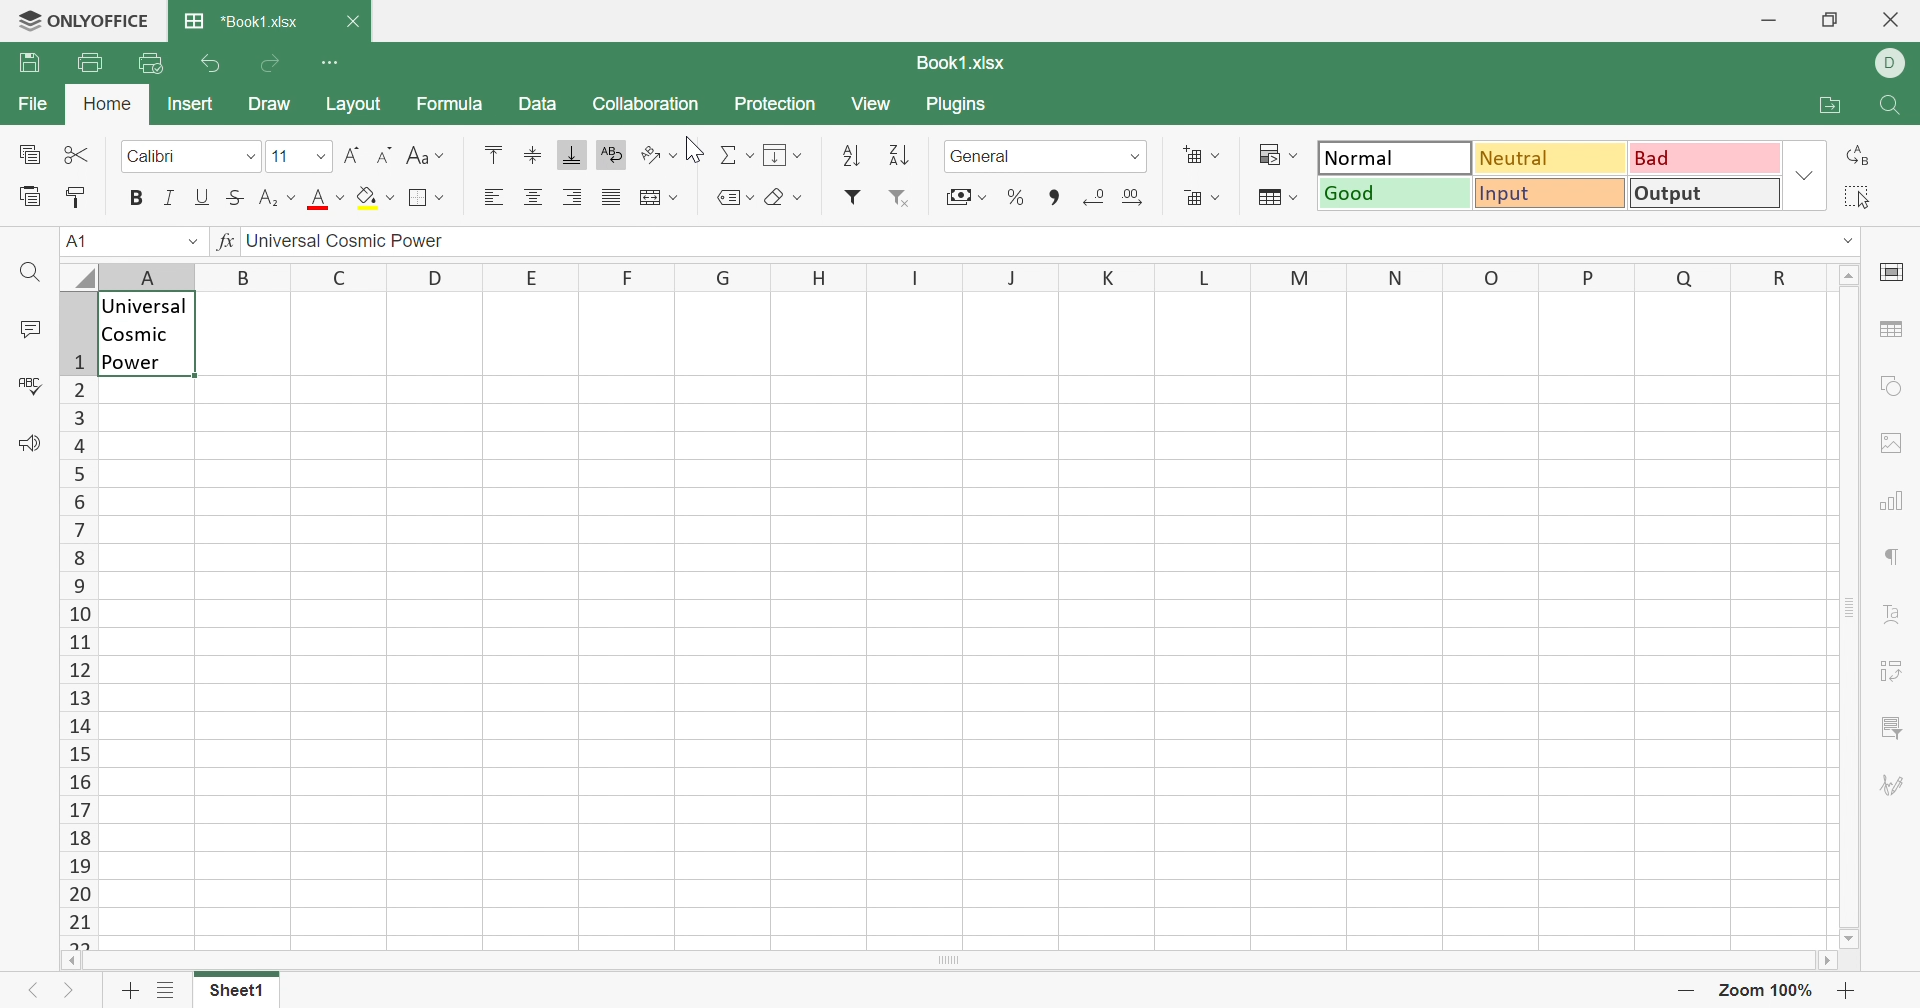 Image resolution: width=1920 pixels, height=1008 pixels. I want to click on shape settings, so click(1894, 387).